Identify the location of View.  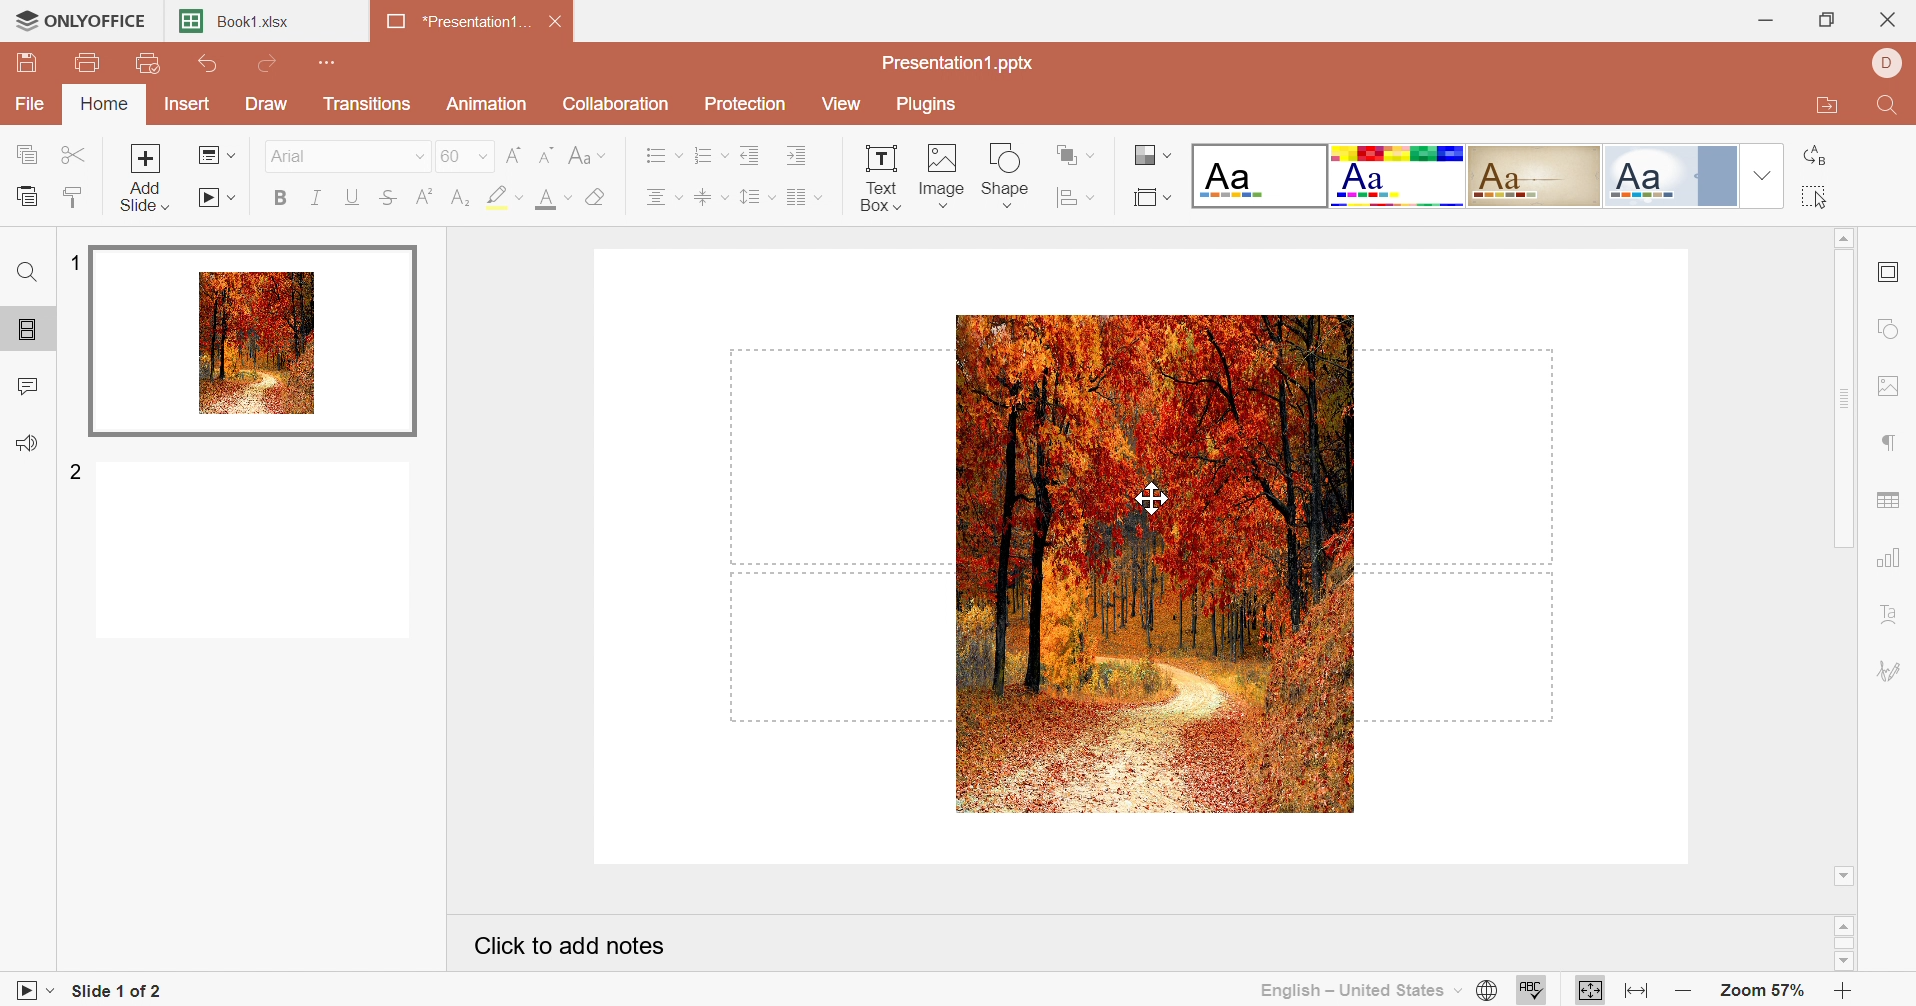
(848, 106).